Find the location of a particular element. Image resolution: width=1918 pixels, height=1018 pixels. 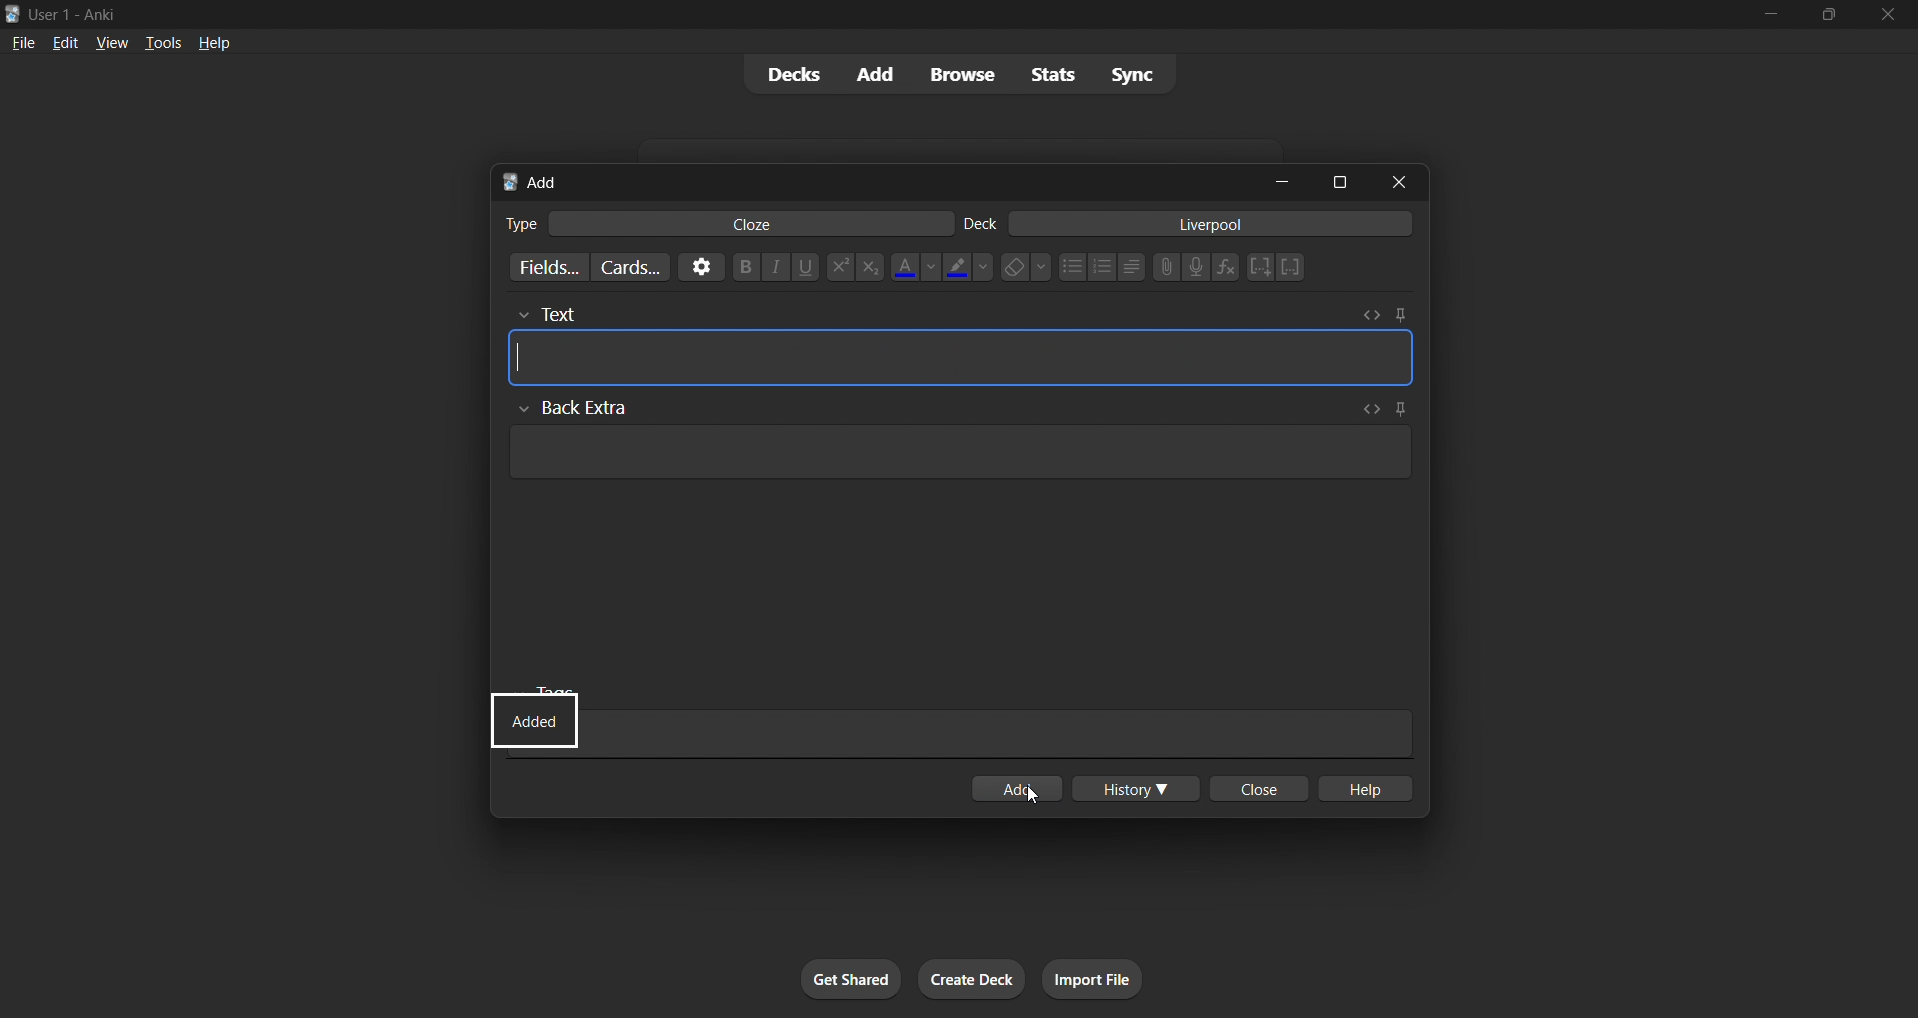

decks is located at coordinates (790, 73).